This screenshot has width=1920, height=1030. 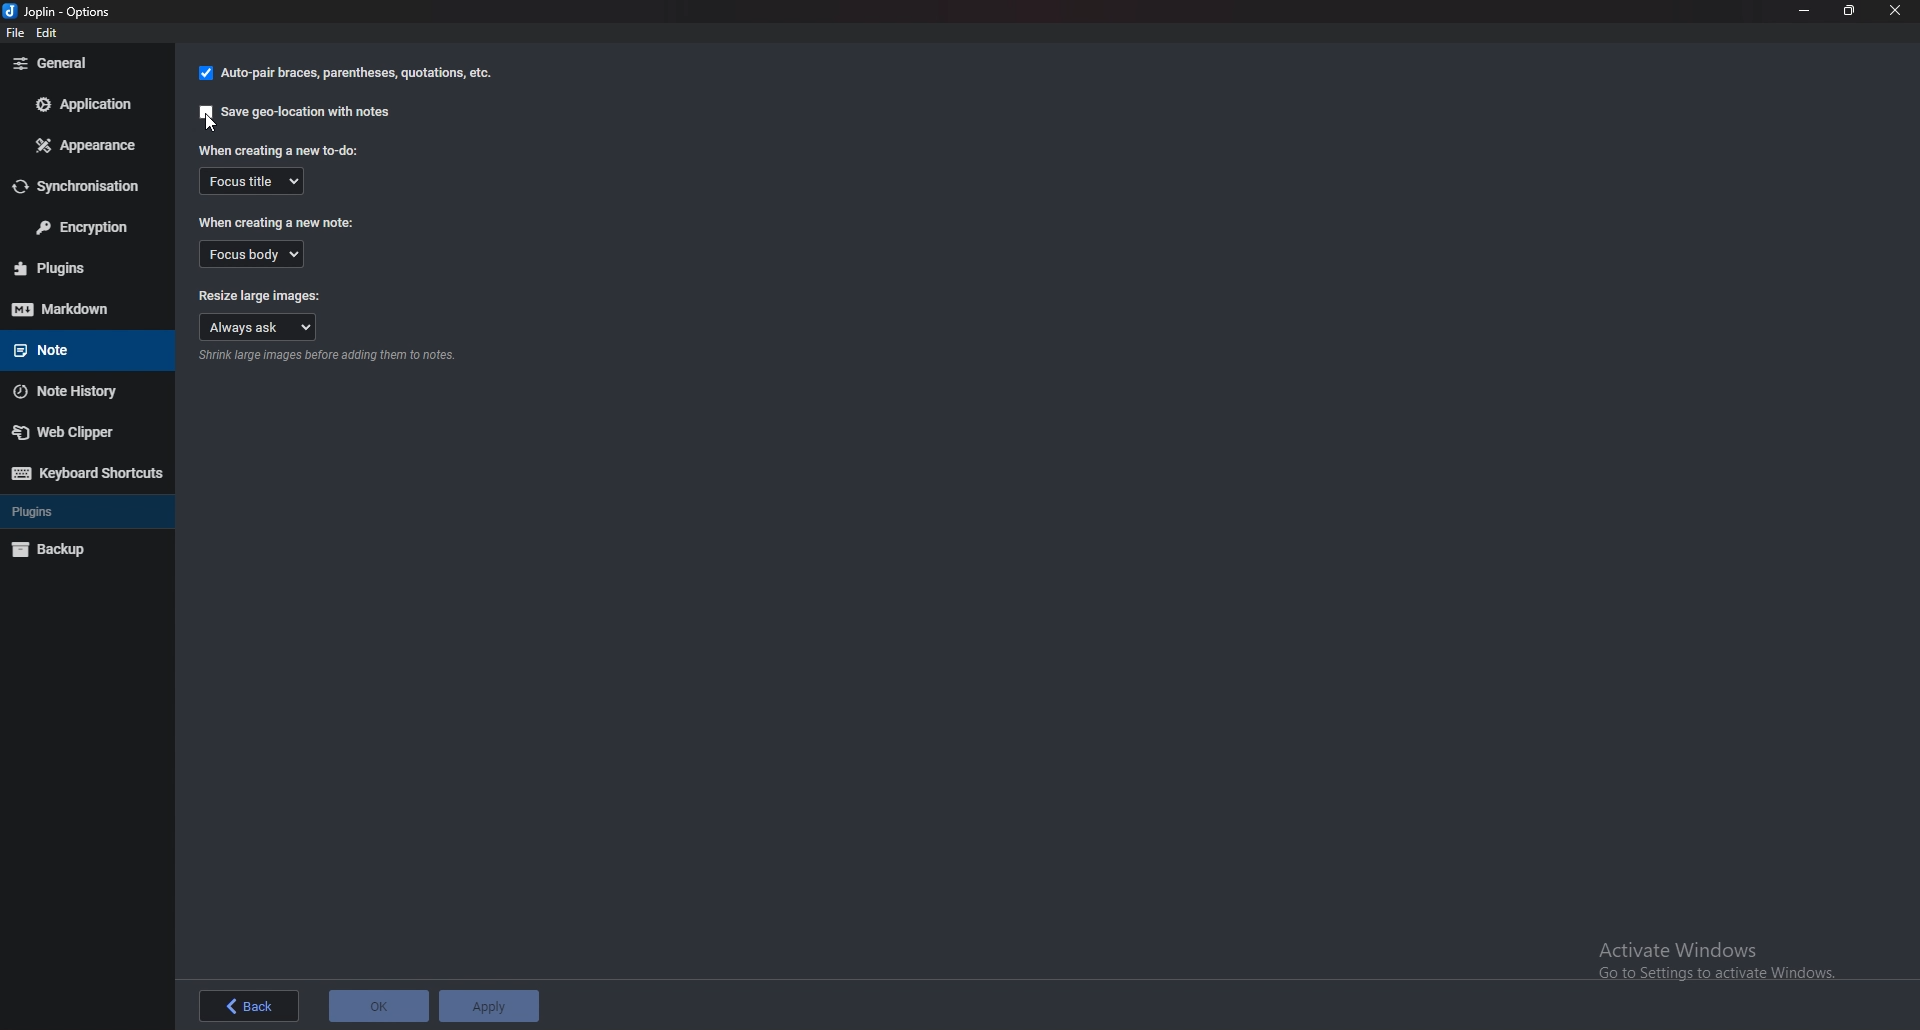 I want to click on auto pair braces, parenthesis, so click(x=341, y=77).